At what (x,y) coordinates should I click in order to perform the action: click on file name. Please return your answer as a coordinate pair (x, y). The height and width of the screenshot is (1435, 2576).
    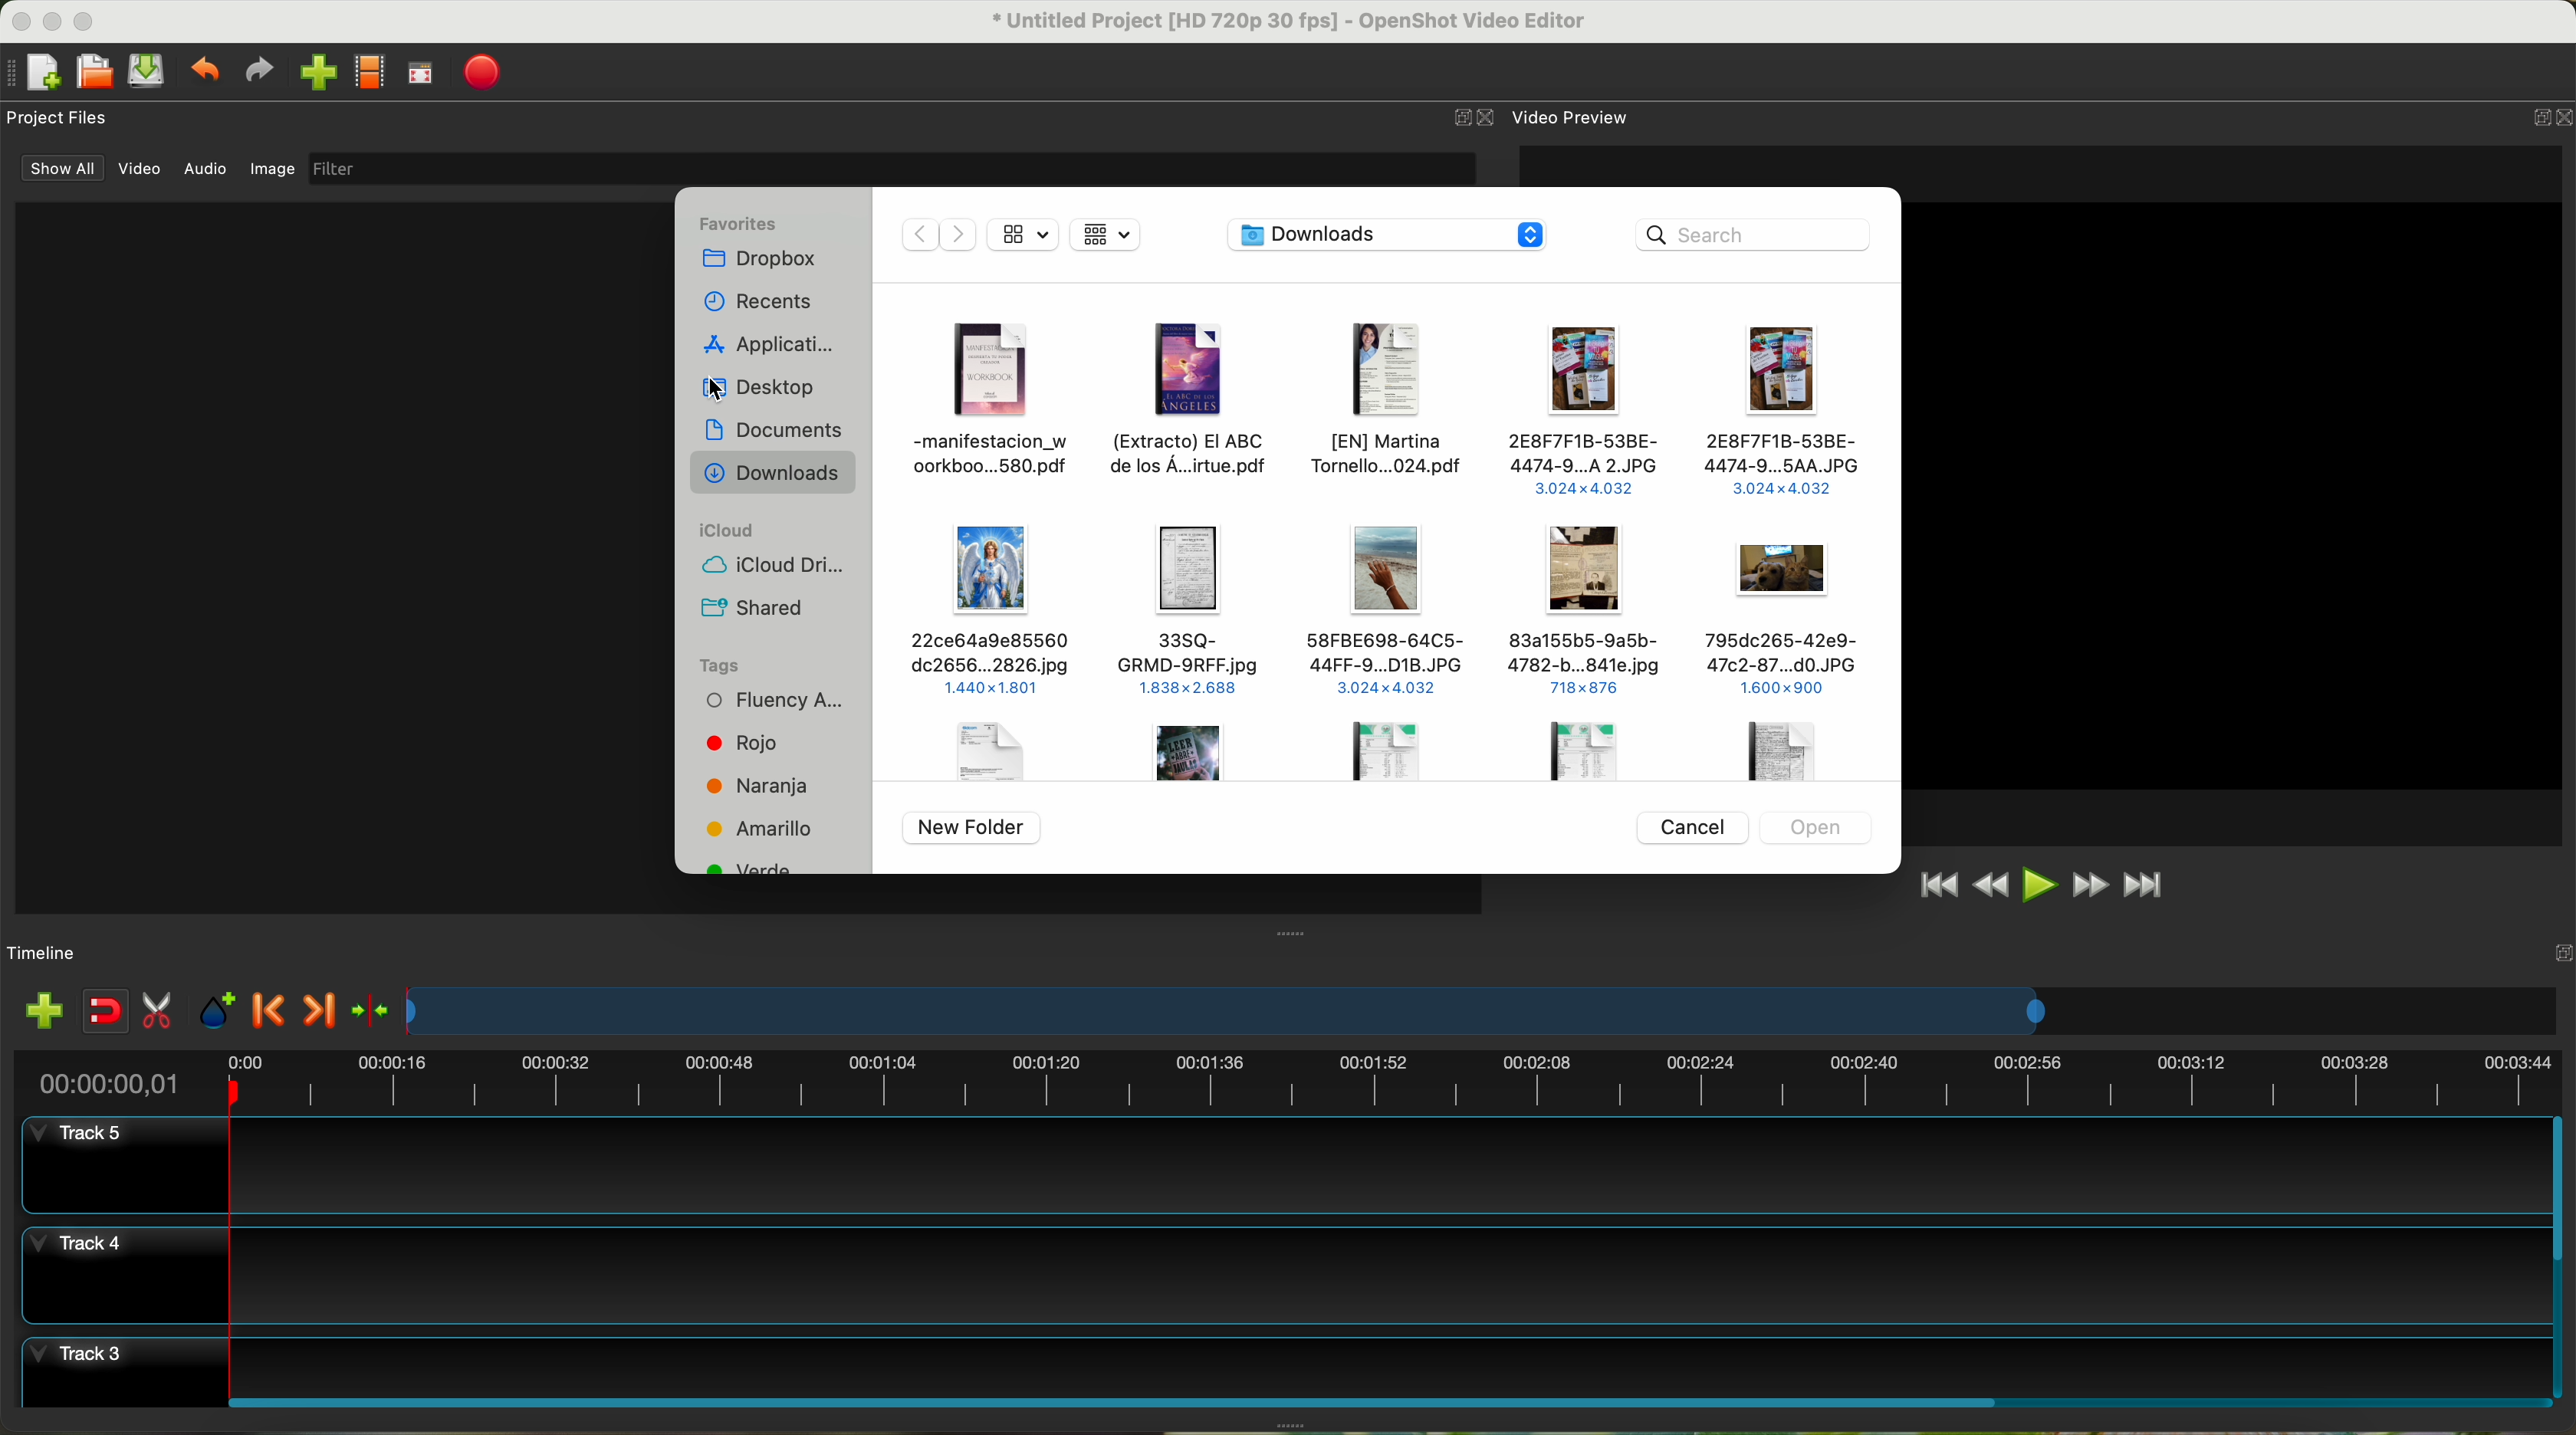
    Looking at the image, I should click on (1291, 22).